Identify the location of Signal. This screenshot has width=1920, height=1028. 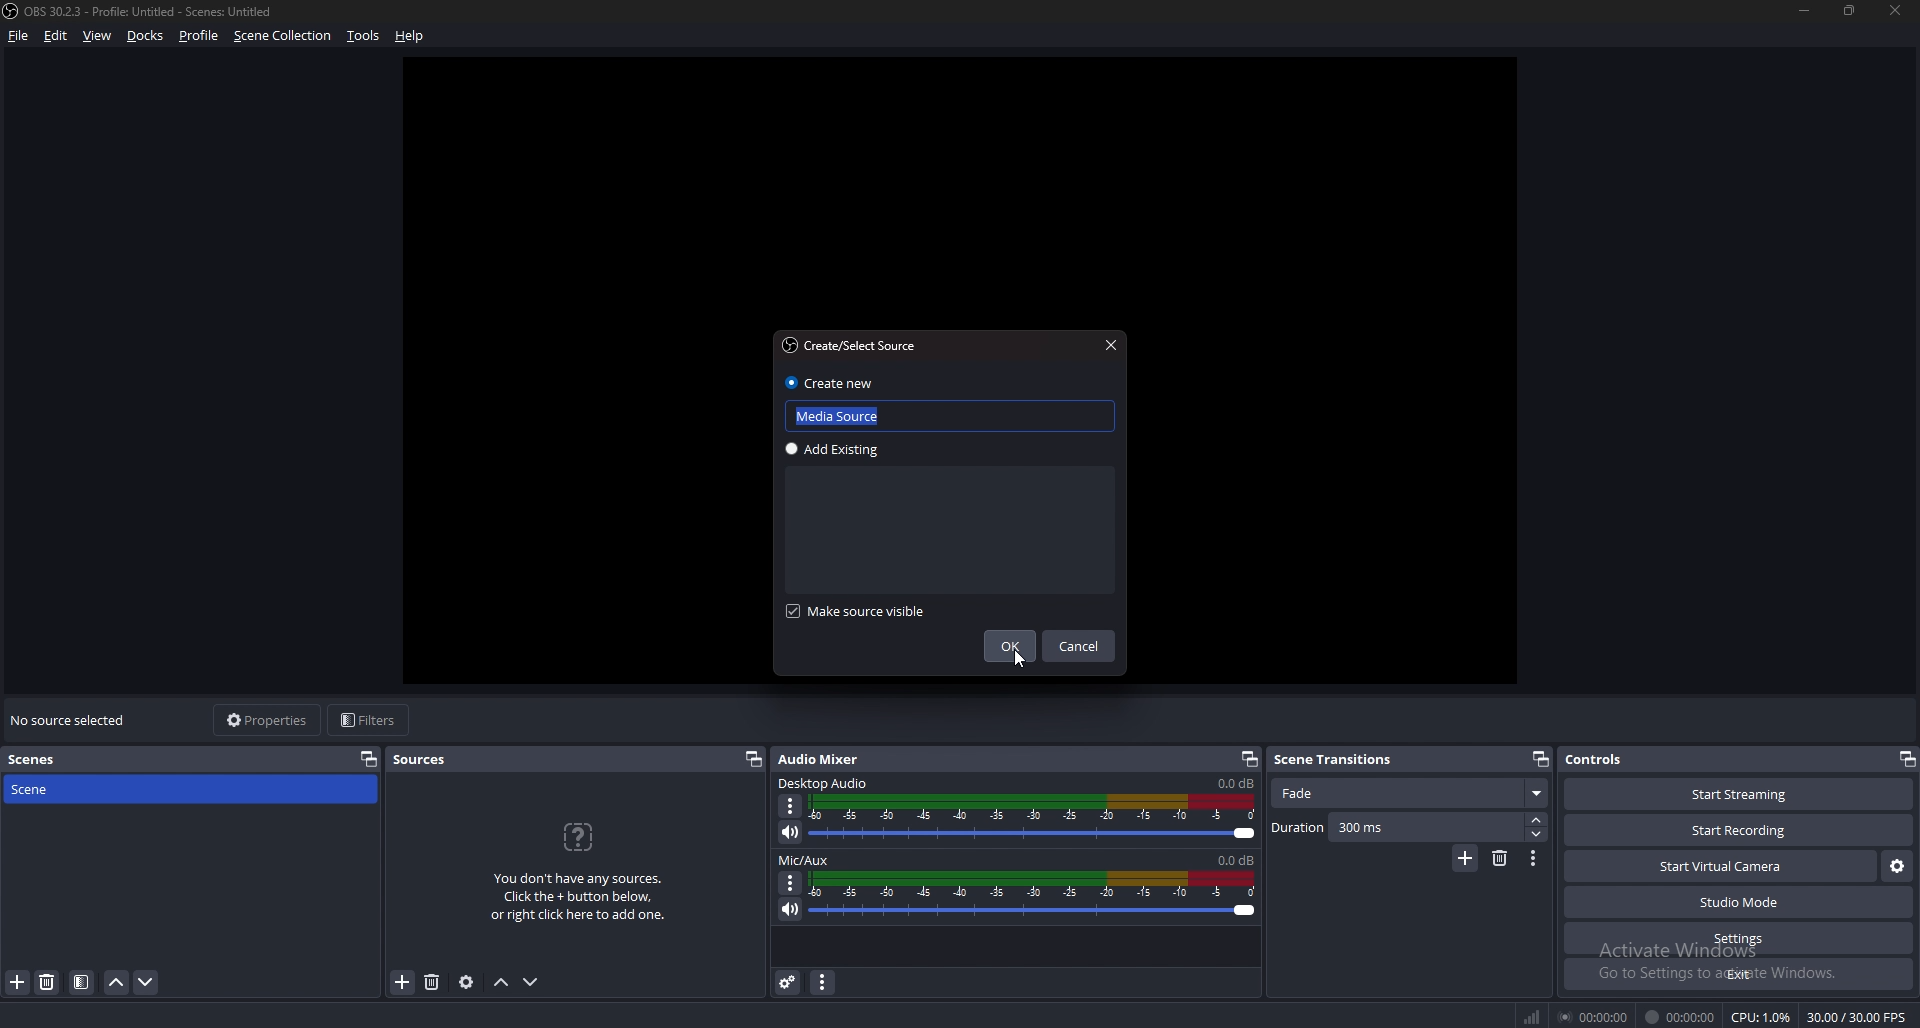
(1532, 1017).